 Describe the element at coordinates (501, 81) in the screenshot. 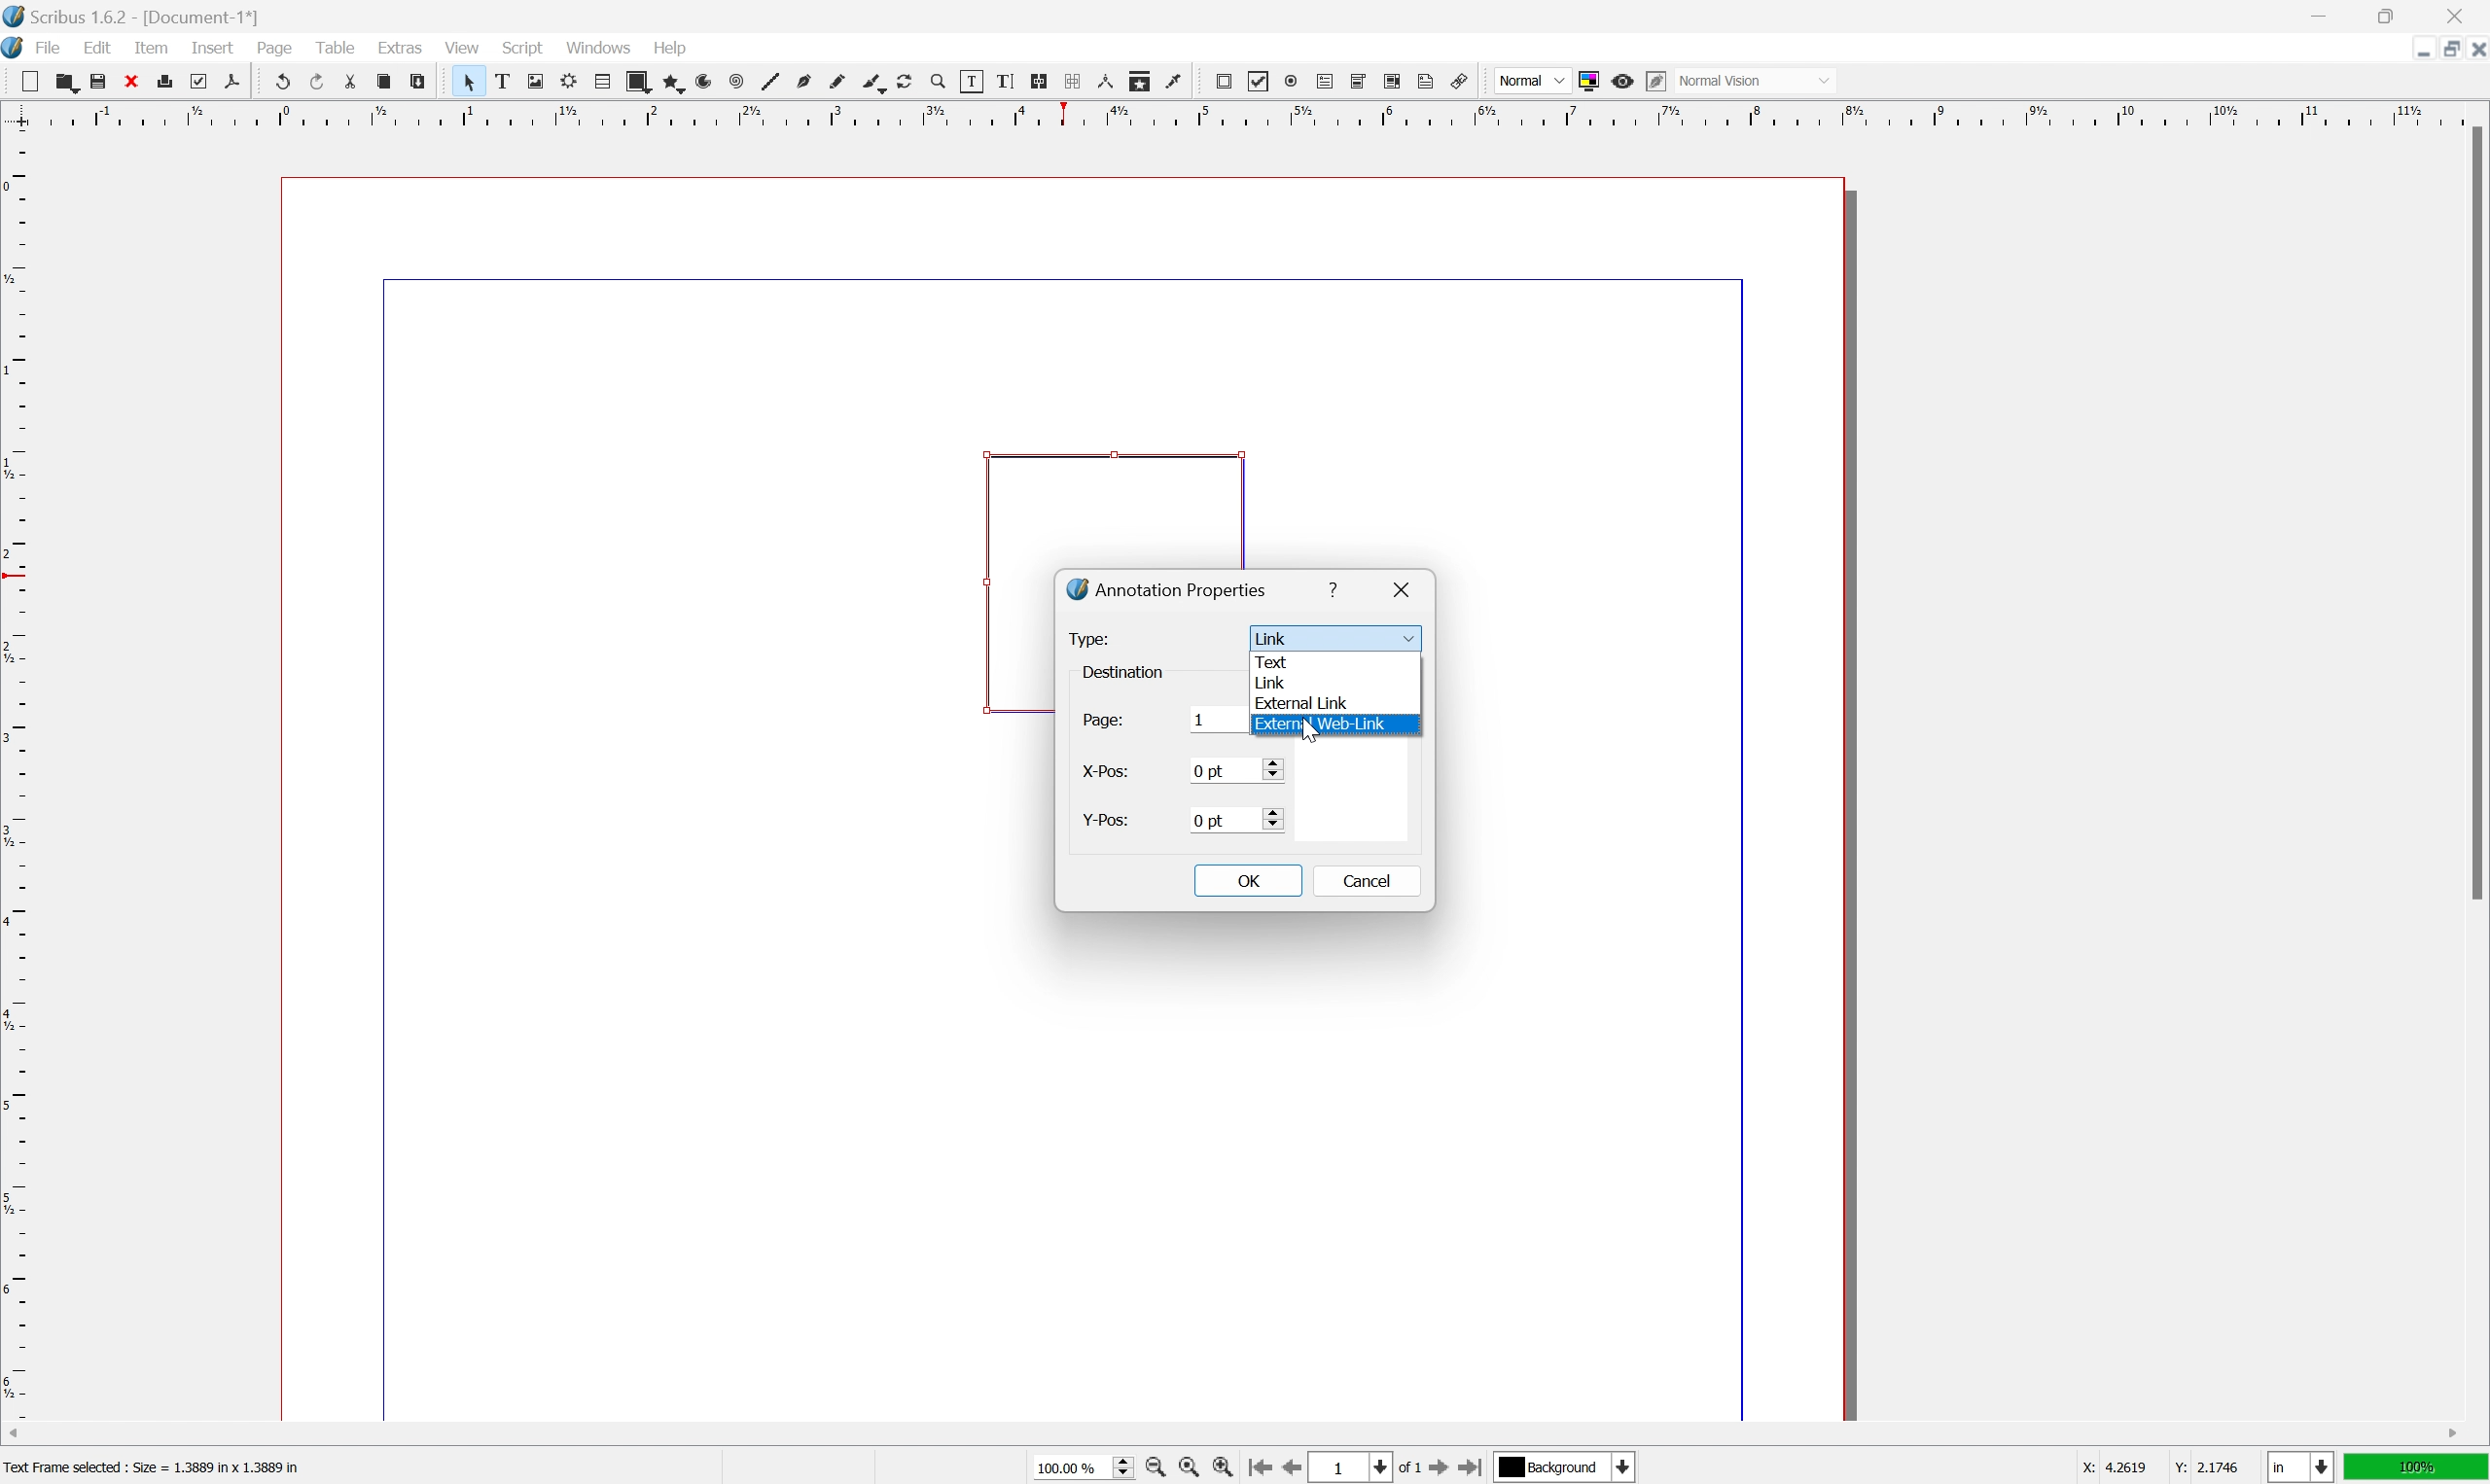

I see `text frame` at that location.